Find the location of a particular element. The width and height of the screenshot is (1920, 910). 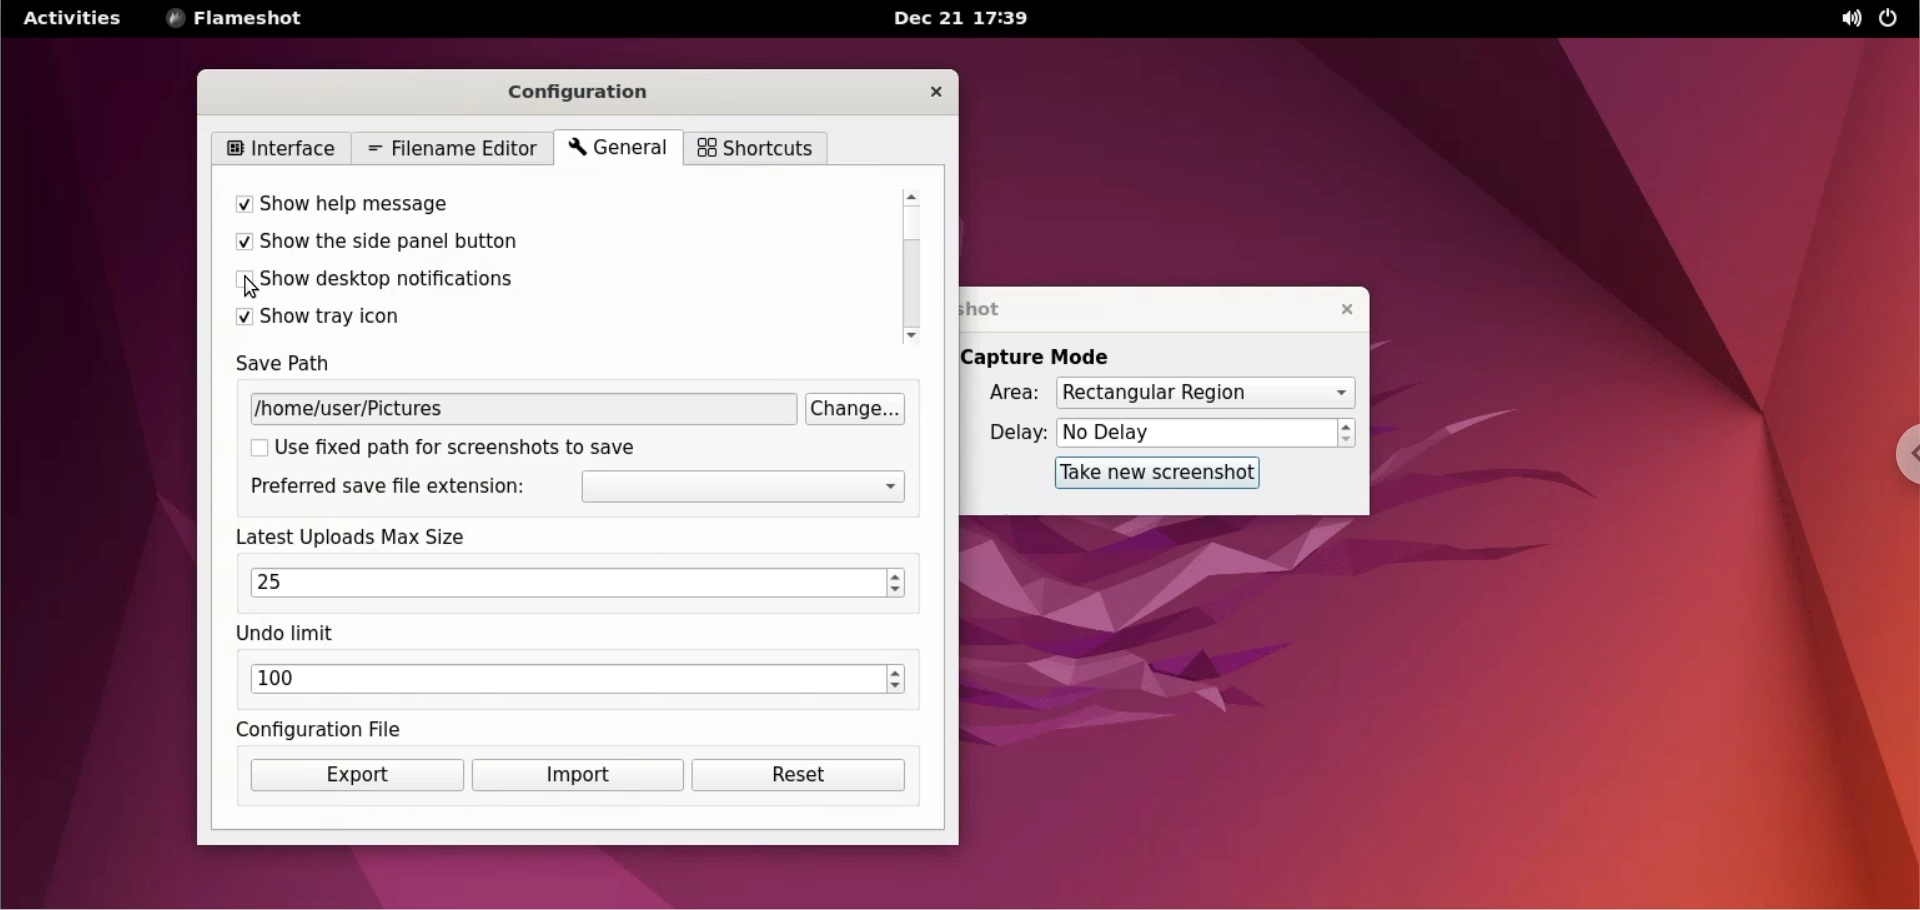

use fixed path for screenshot to save checkbox is located at coordinates (469, 447).